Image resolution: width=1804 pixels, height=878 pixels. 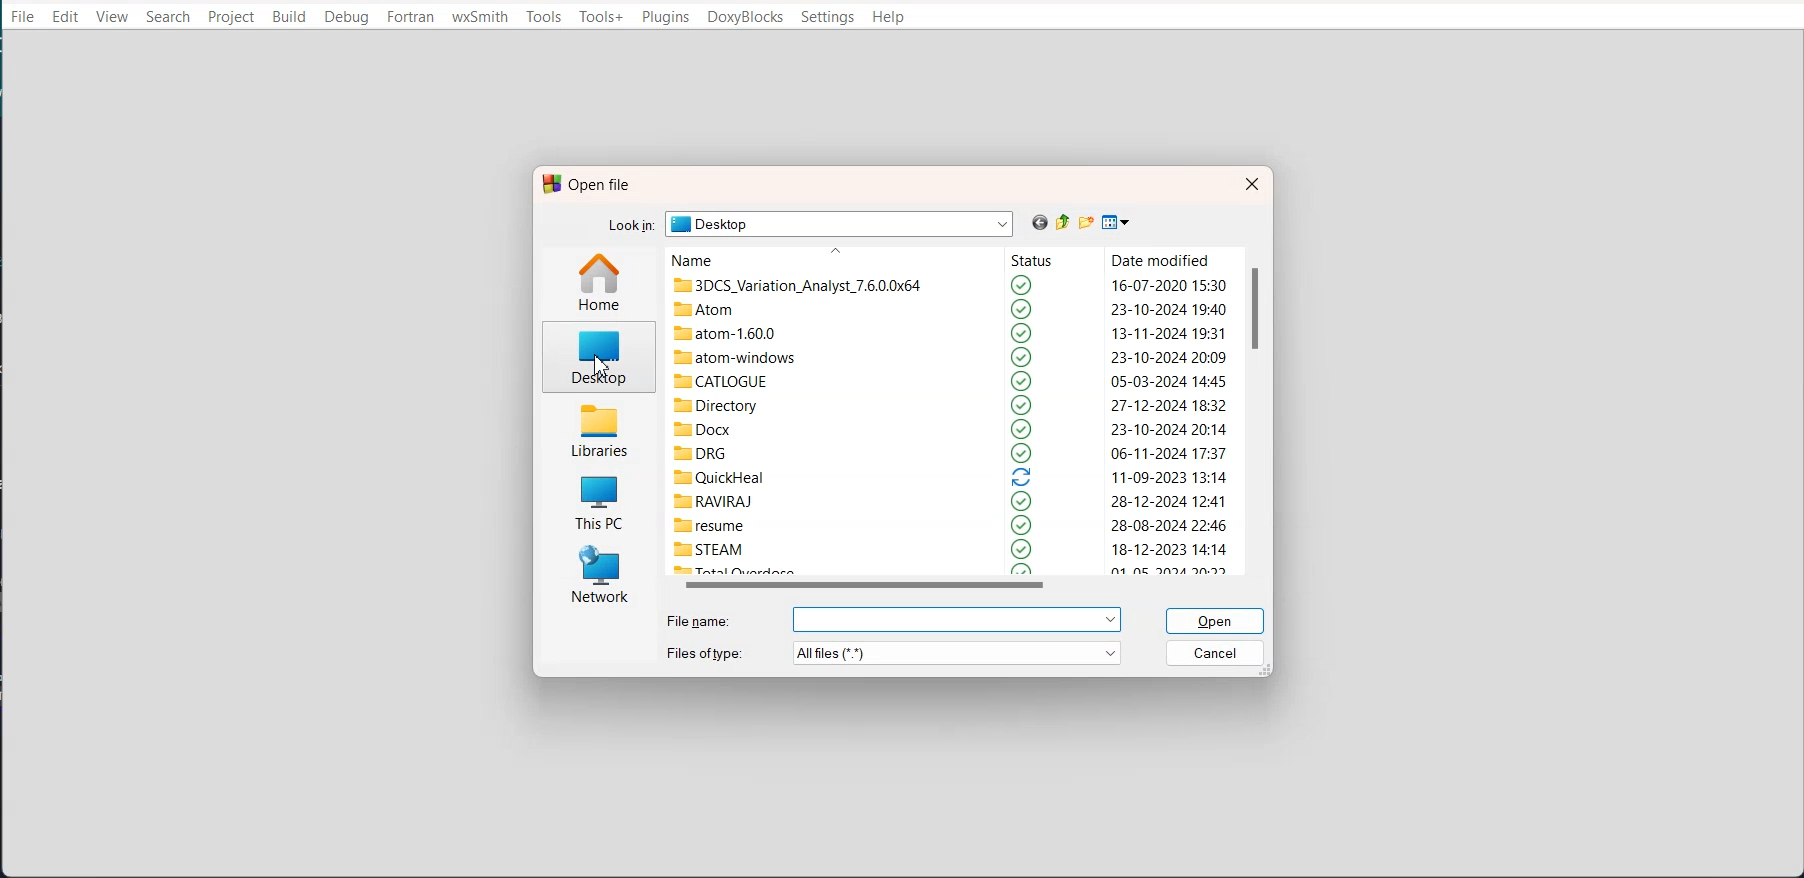 I want to click on File name, so click(x=892, y=619).